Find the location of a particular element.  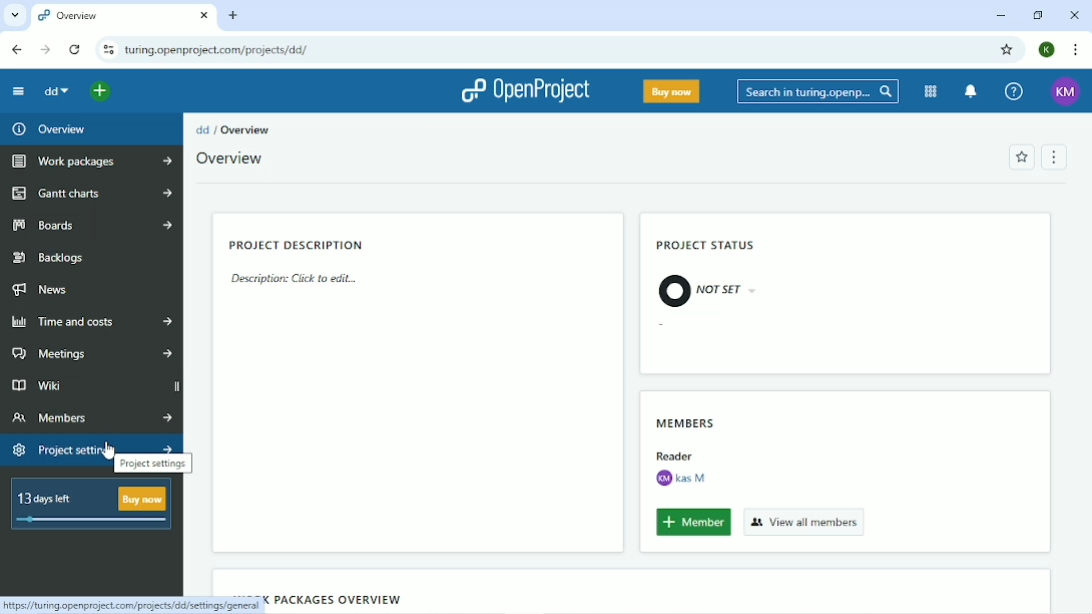

Meetings is located at coordinates (90, 355).